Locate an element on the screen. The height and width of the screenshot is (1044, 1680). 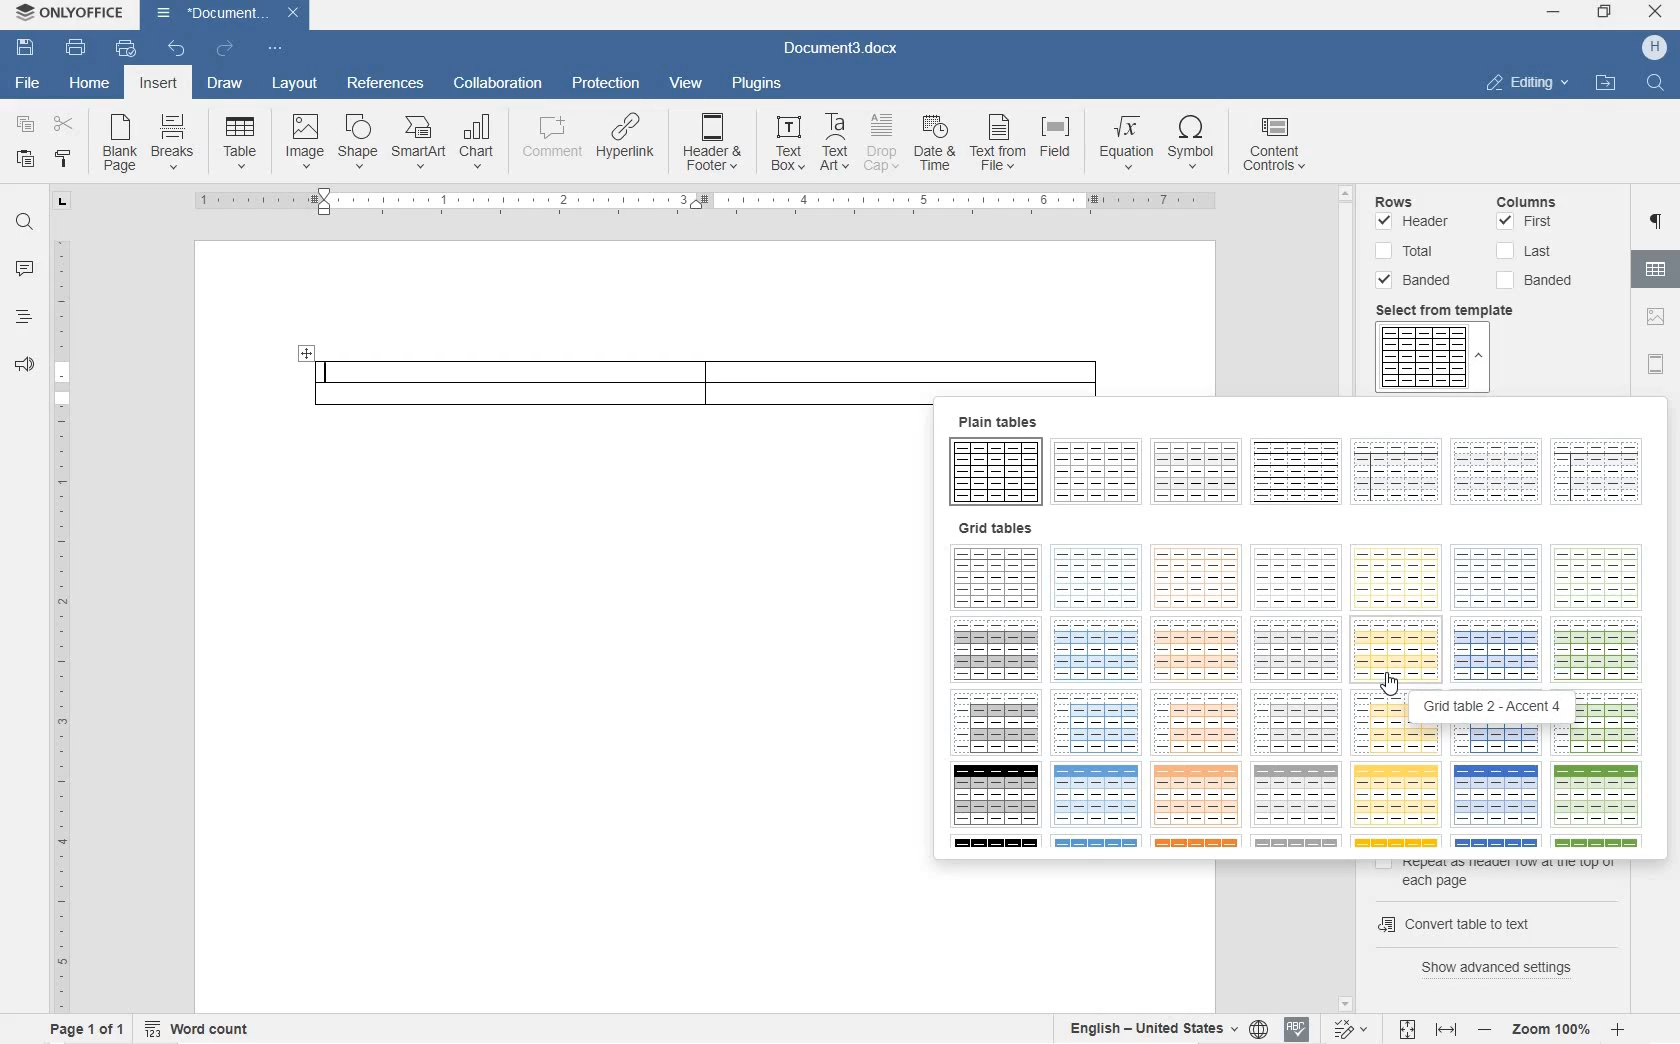
SPELL CHECKING is located at coordinates (1295, 1030).